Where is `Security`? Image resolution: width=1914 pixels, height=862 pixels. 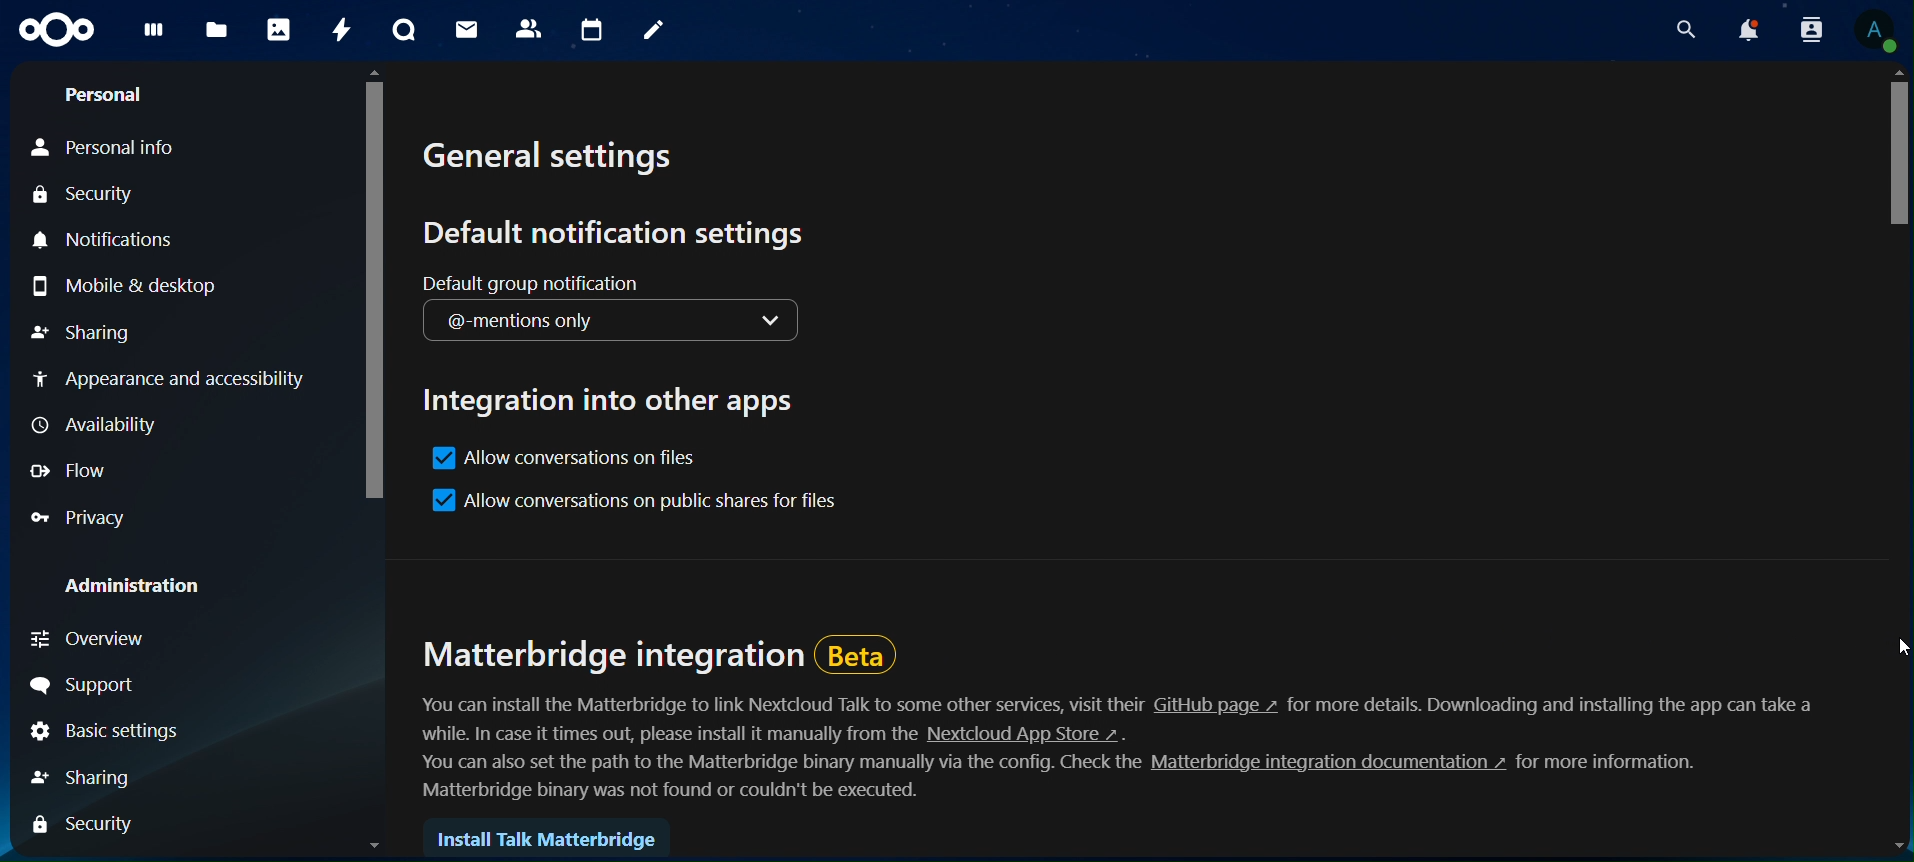
Security is located at coordinates (84, 194).